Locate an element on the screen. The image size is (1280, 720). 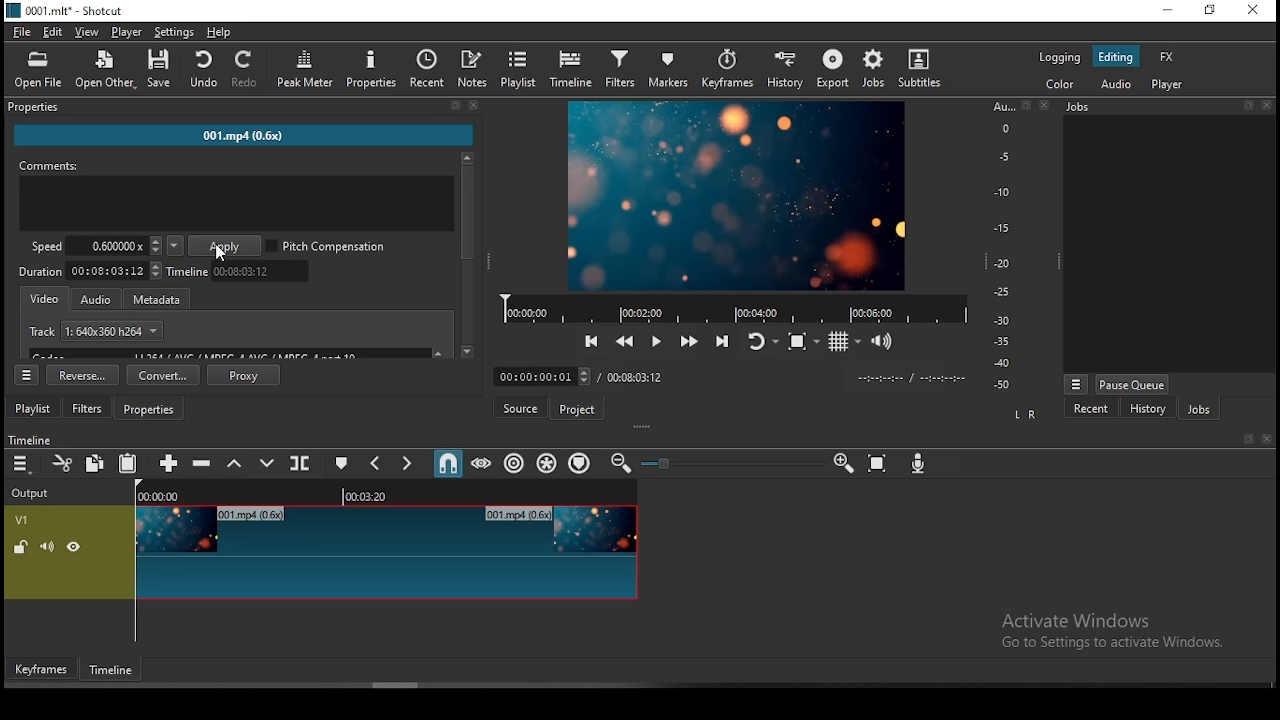
jobs is located at coordinates (1167, 108).